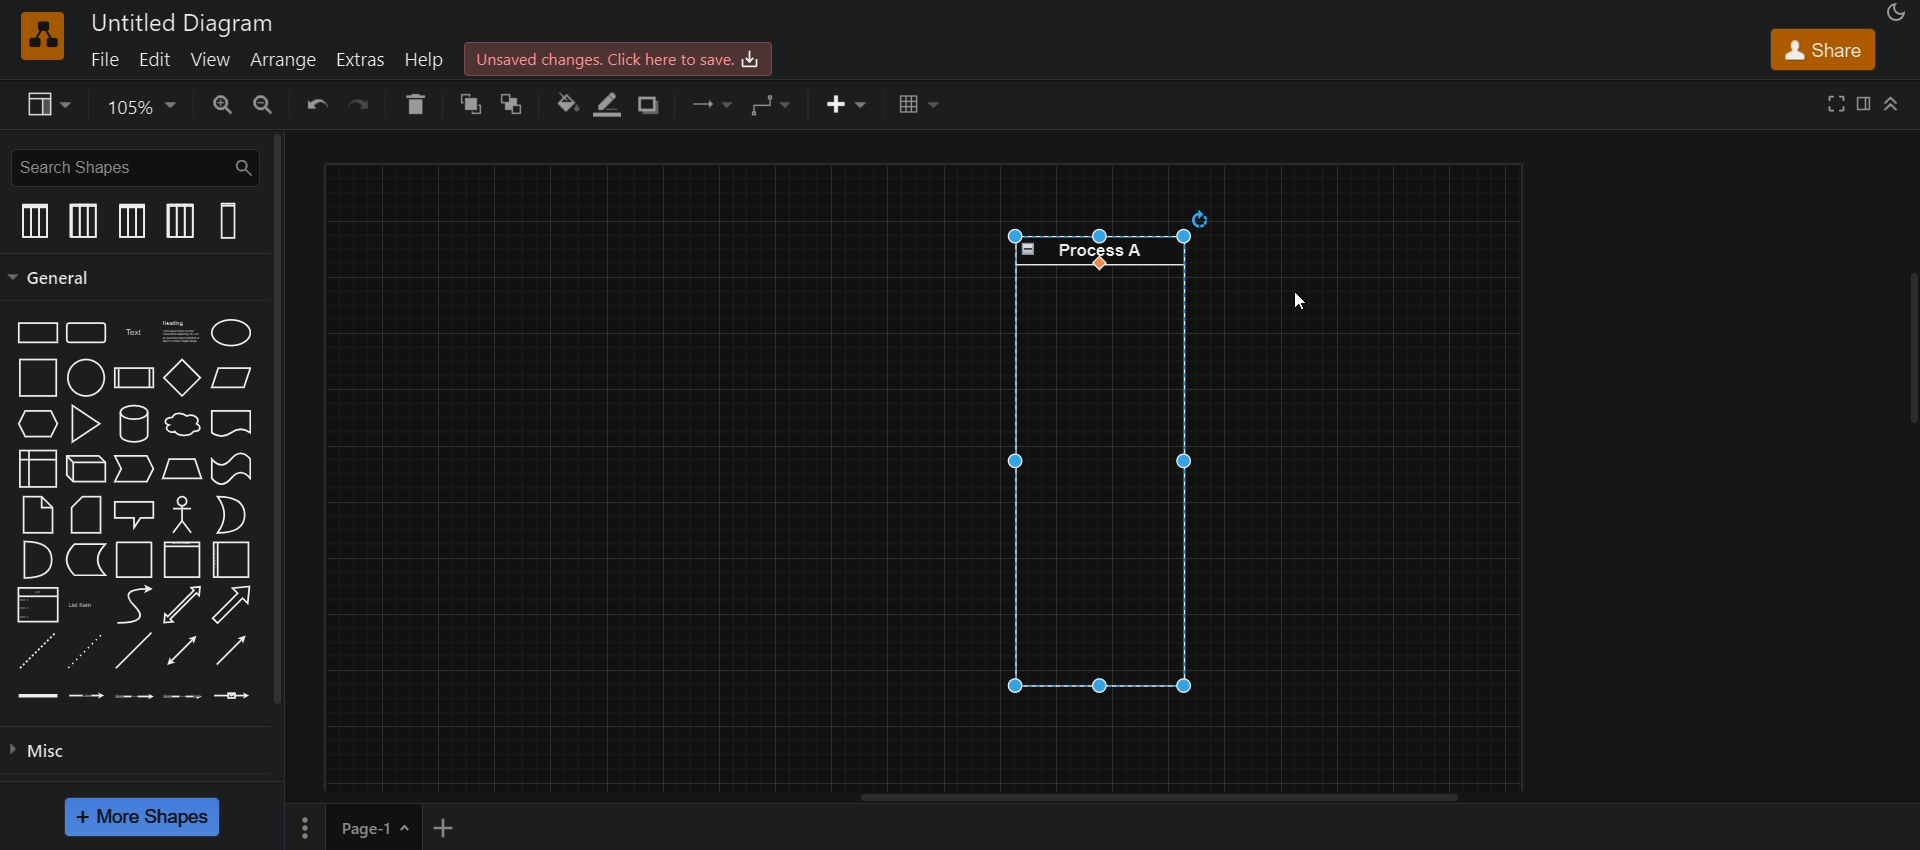  Describe the element at coordinates (177, 331) in the screenshot. I see `text with heading` at that location.